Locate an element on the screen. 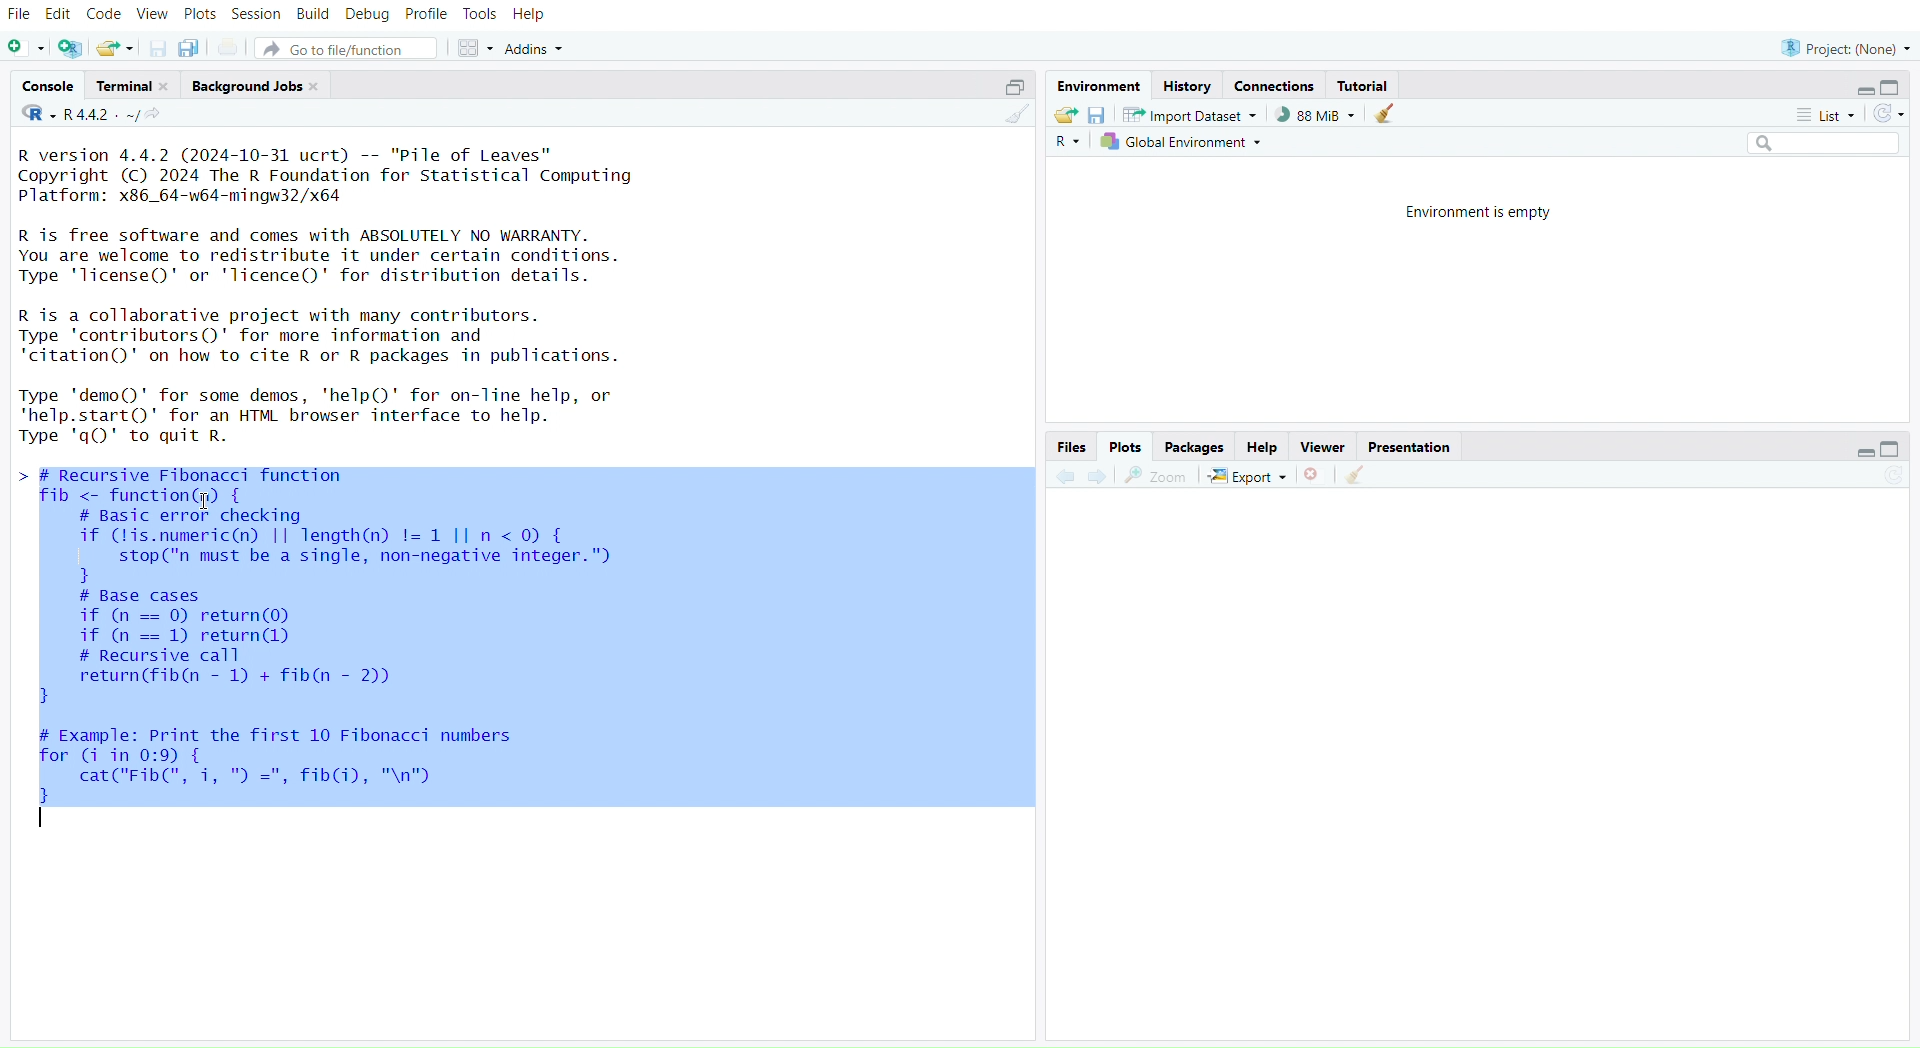 This screenshot has width=1920, height=1048. environment is empty is located at coordinates (1484, 211).